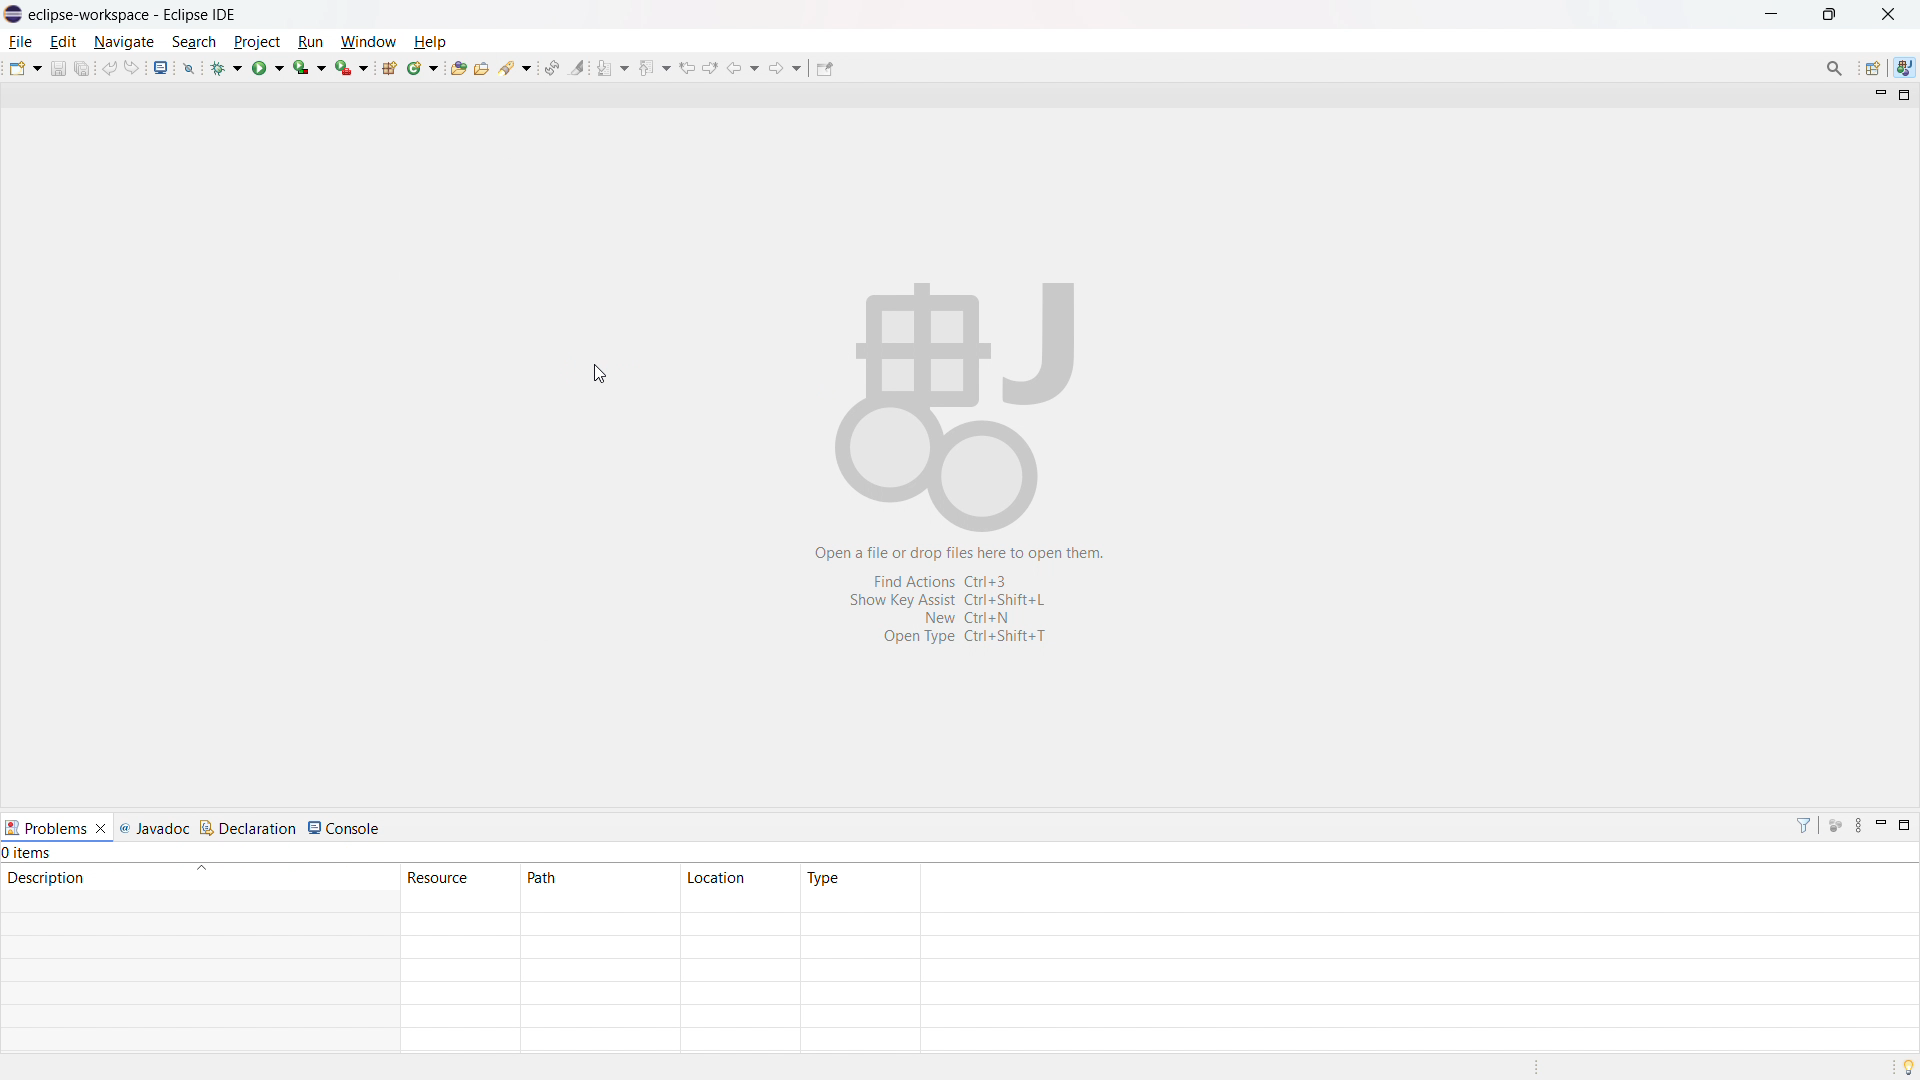  I want to click on view next location, so click(710, 66).